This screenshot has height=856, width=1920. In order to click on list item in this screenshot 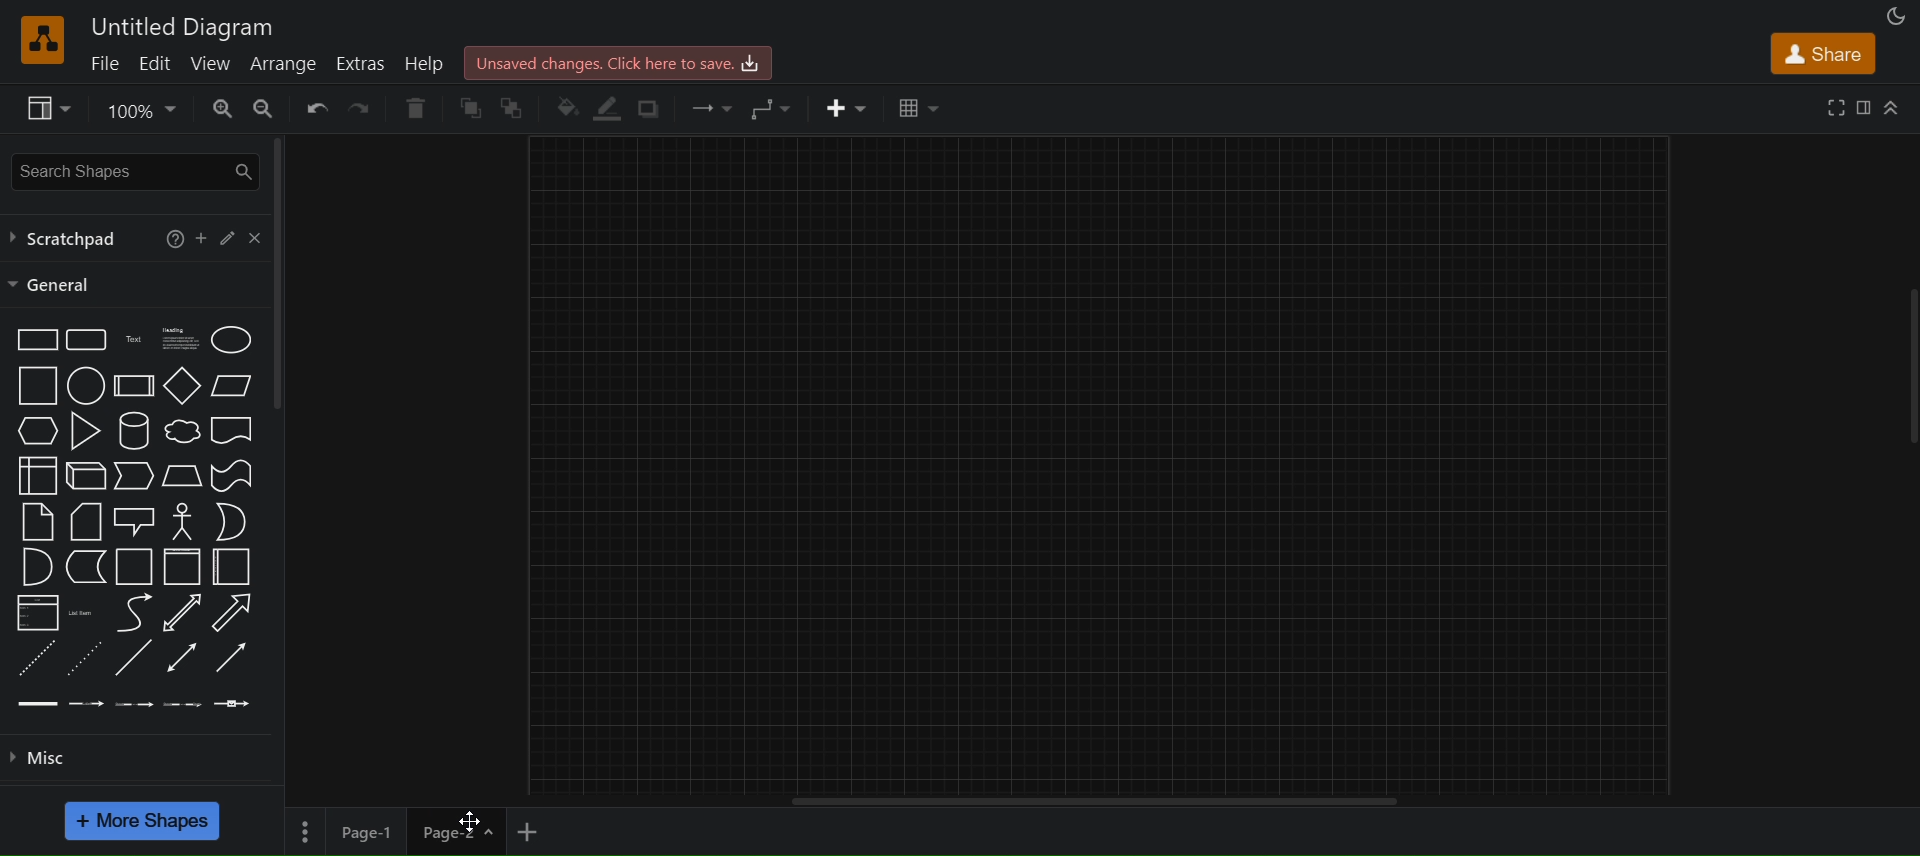, I will do `click(82, 613)`.